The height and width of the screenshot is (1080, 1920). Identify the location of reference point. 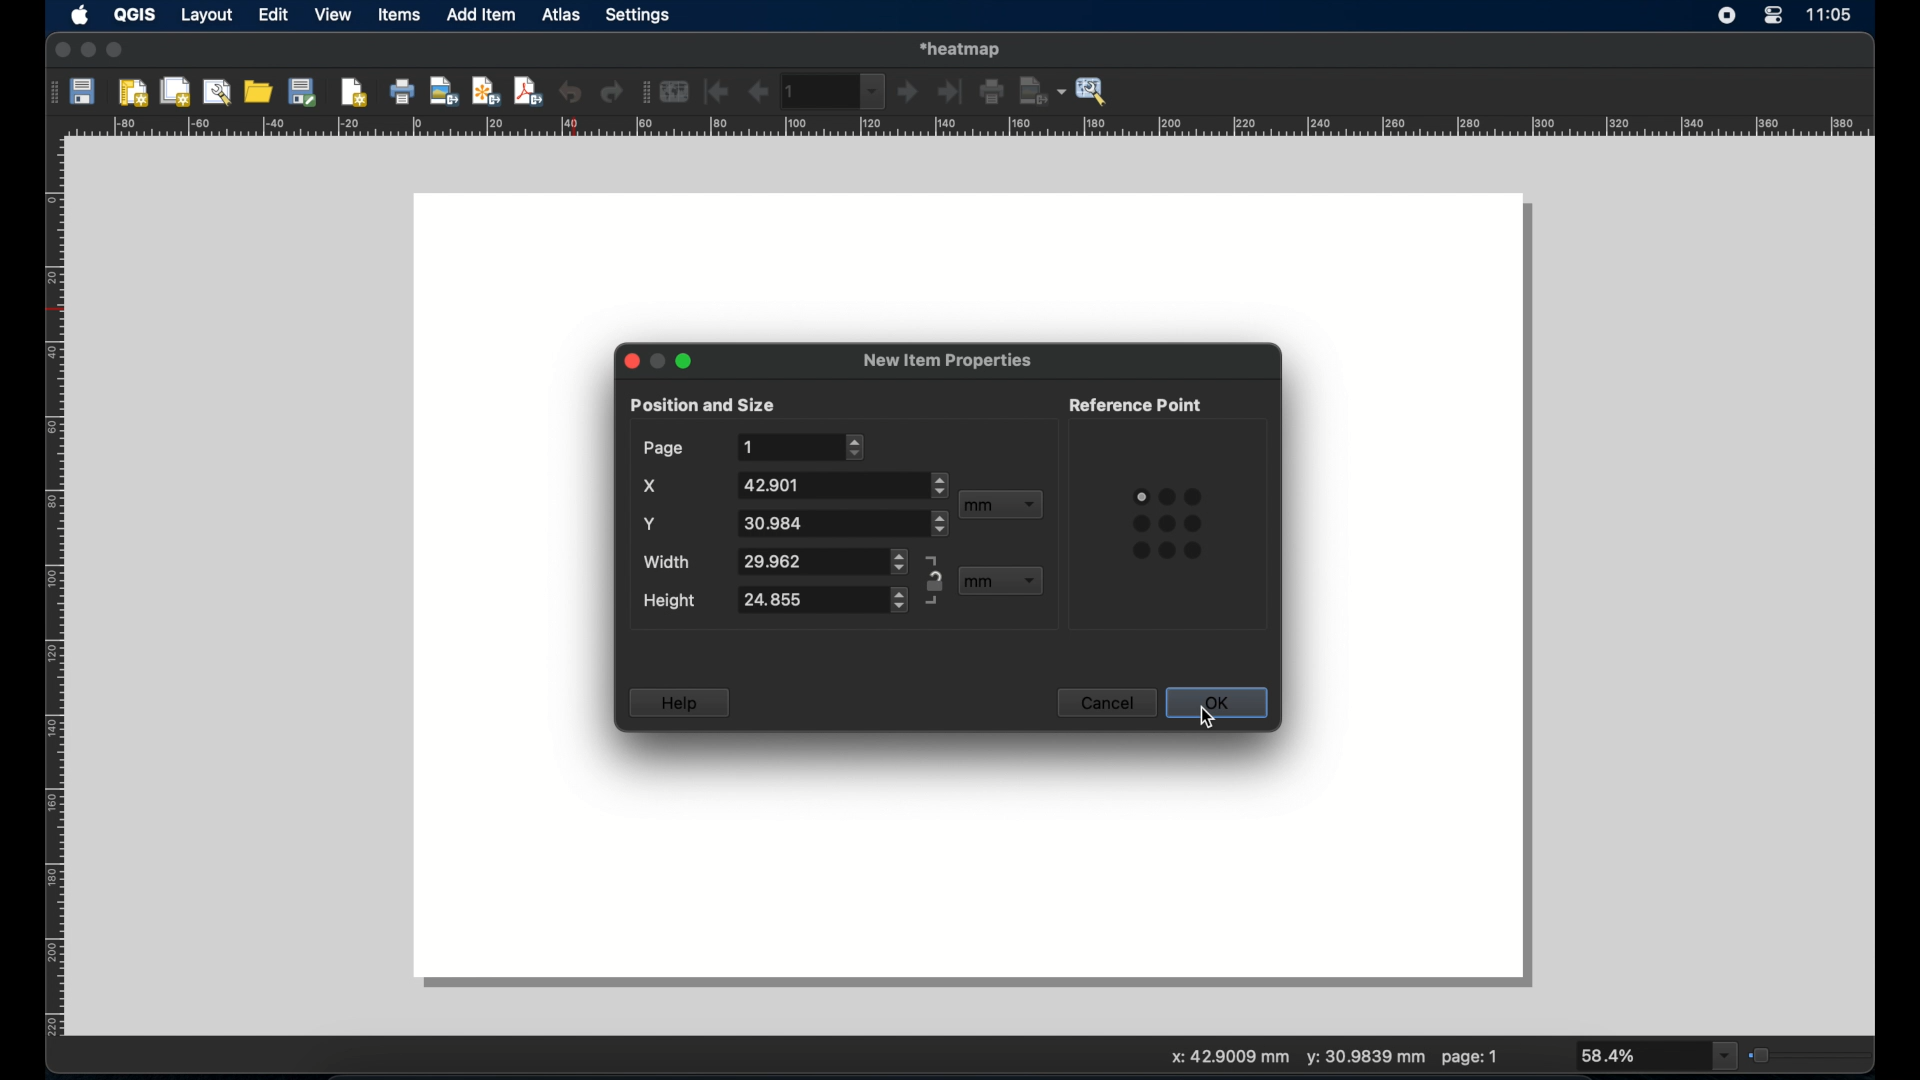
(1139, 403).